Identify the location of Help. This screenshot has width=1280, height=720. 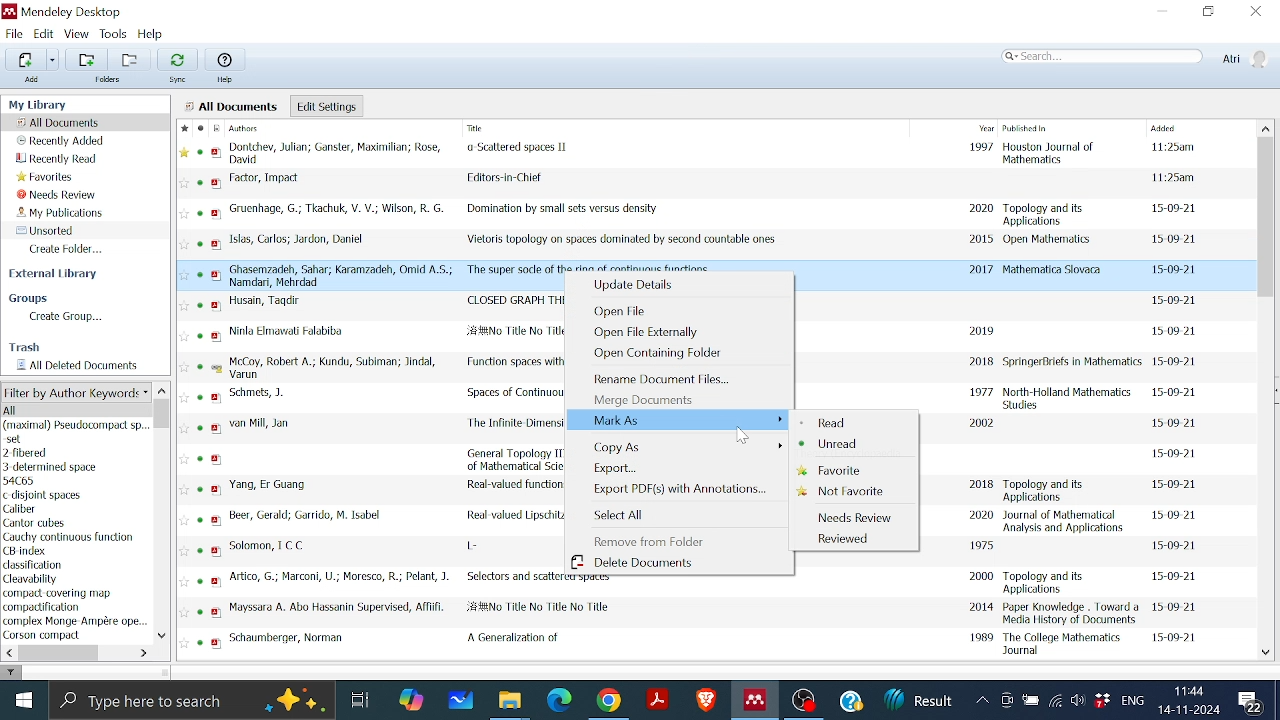
(850, 701).